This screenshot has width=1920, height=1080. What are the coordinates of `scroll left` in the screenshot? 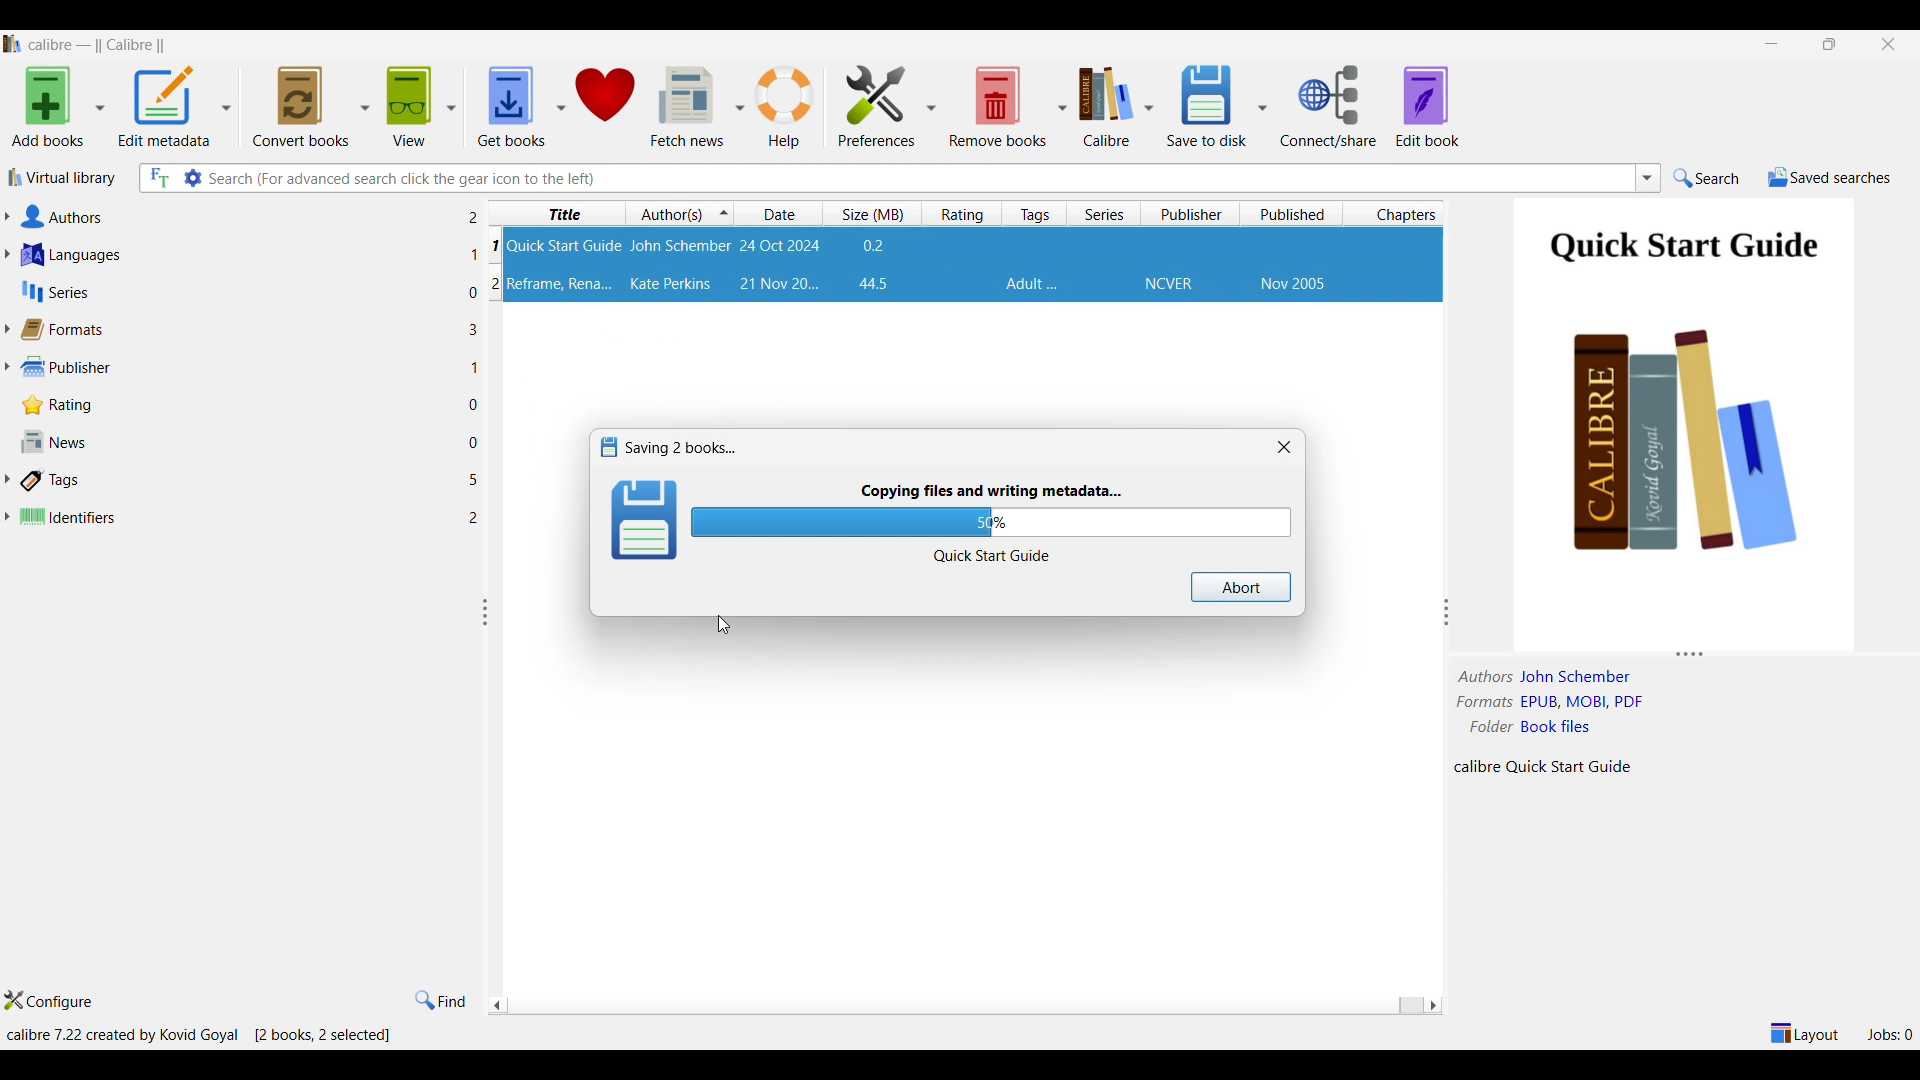 It's located at (1432, 1005).